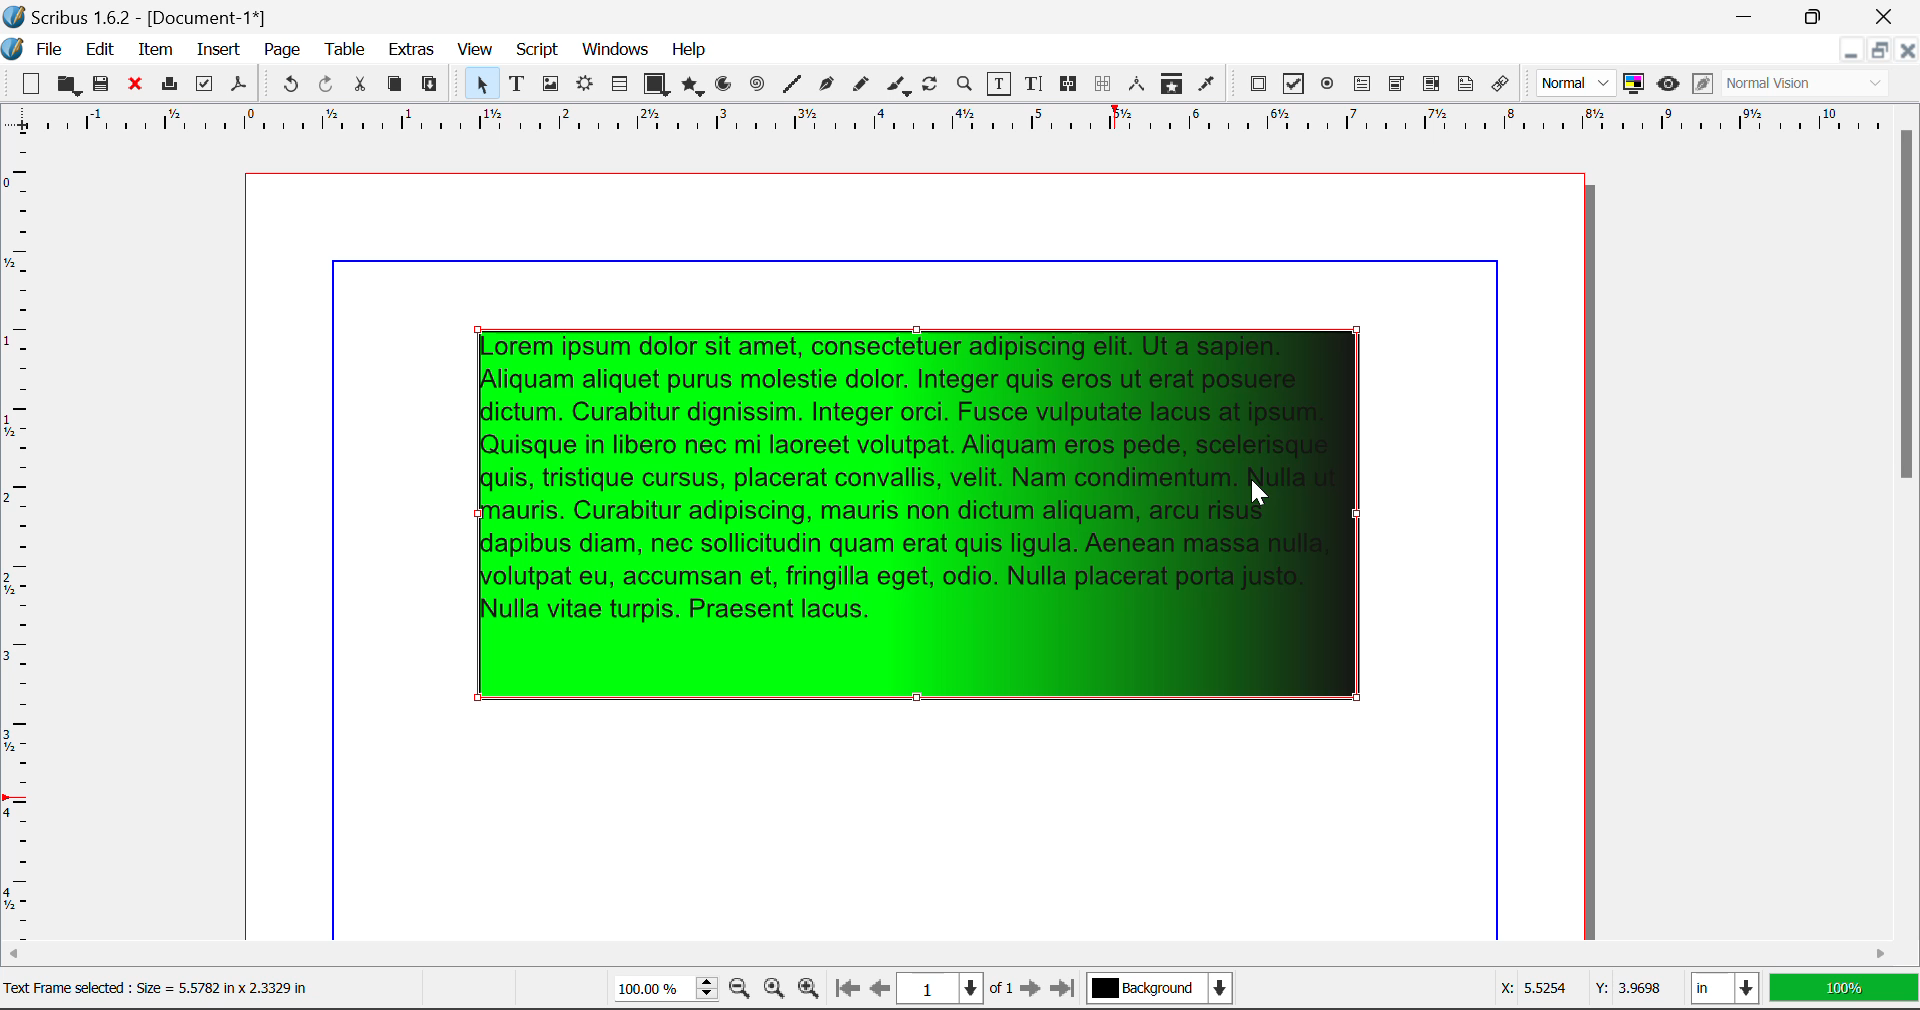  What do you see at coordinates (156, 52) in the screenshot?
I see `Item` at bounding box center [156, 52].